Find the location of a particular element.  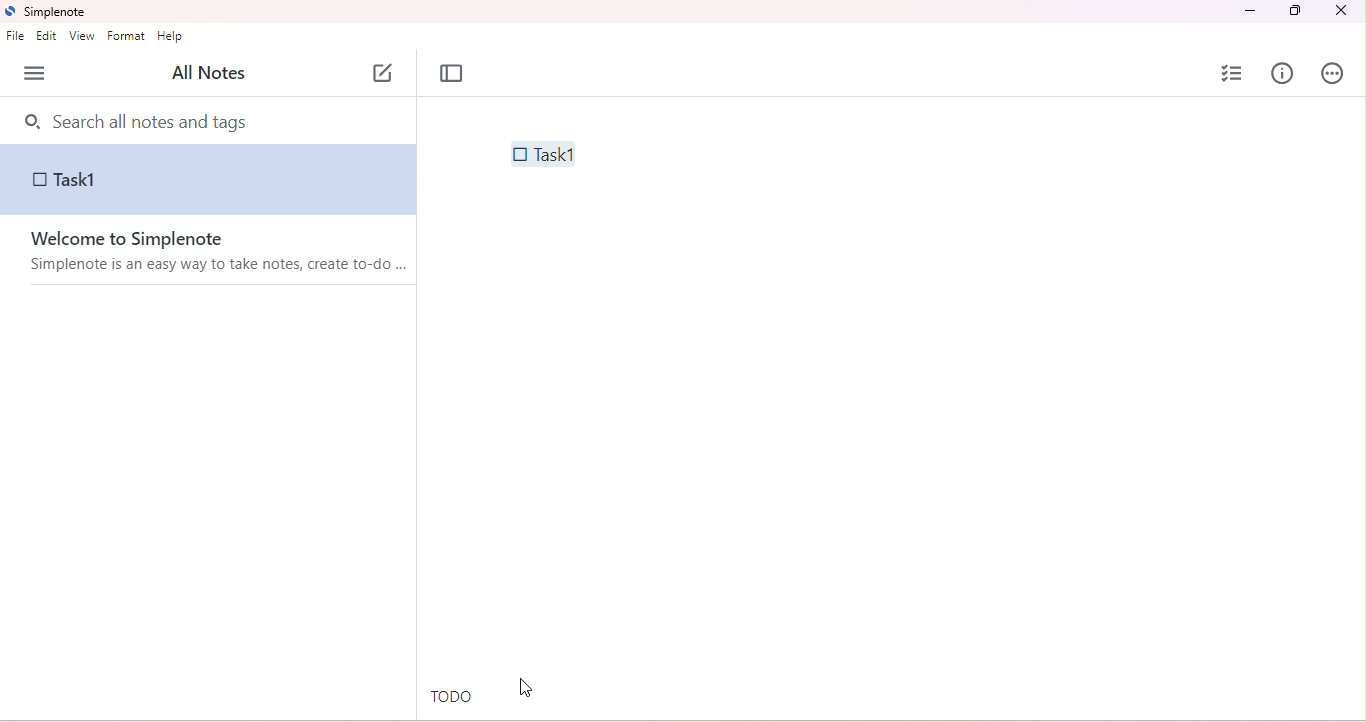

all notes is located at coordinates (207, 74).